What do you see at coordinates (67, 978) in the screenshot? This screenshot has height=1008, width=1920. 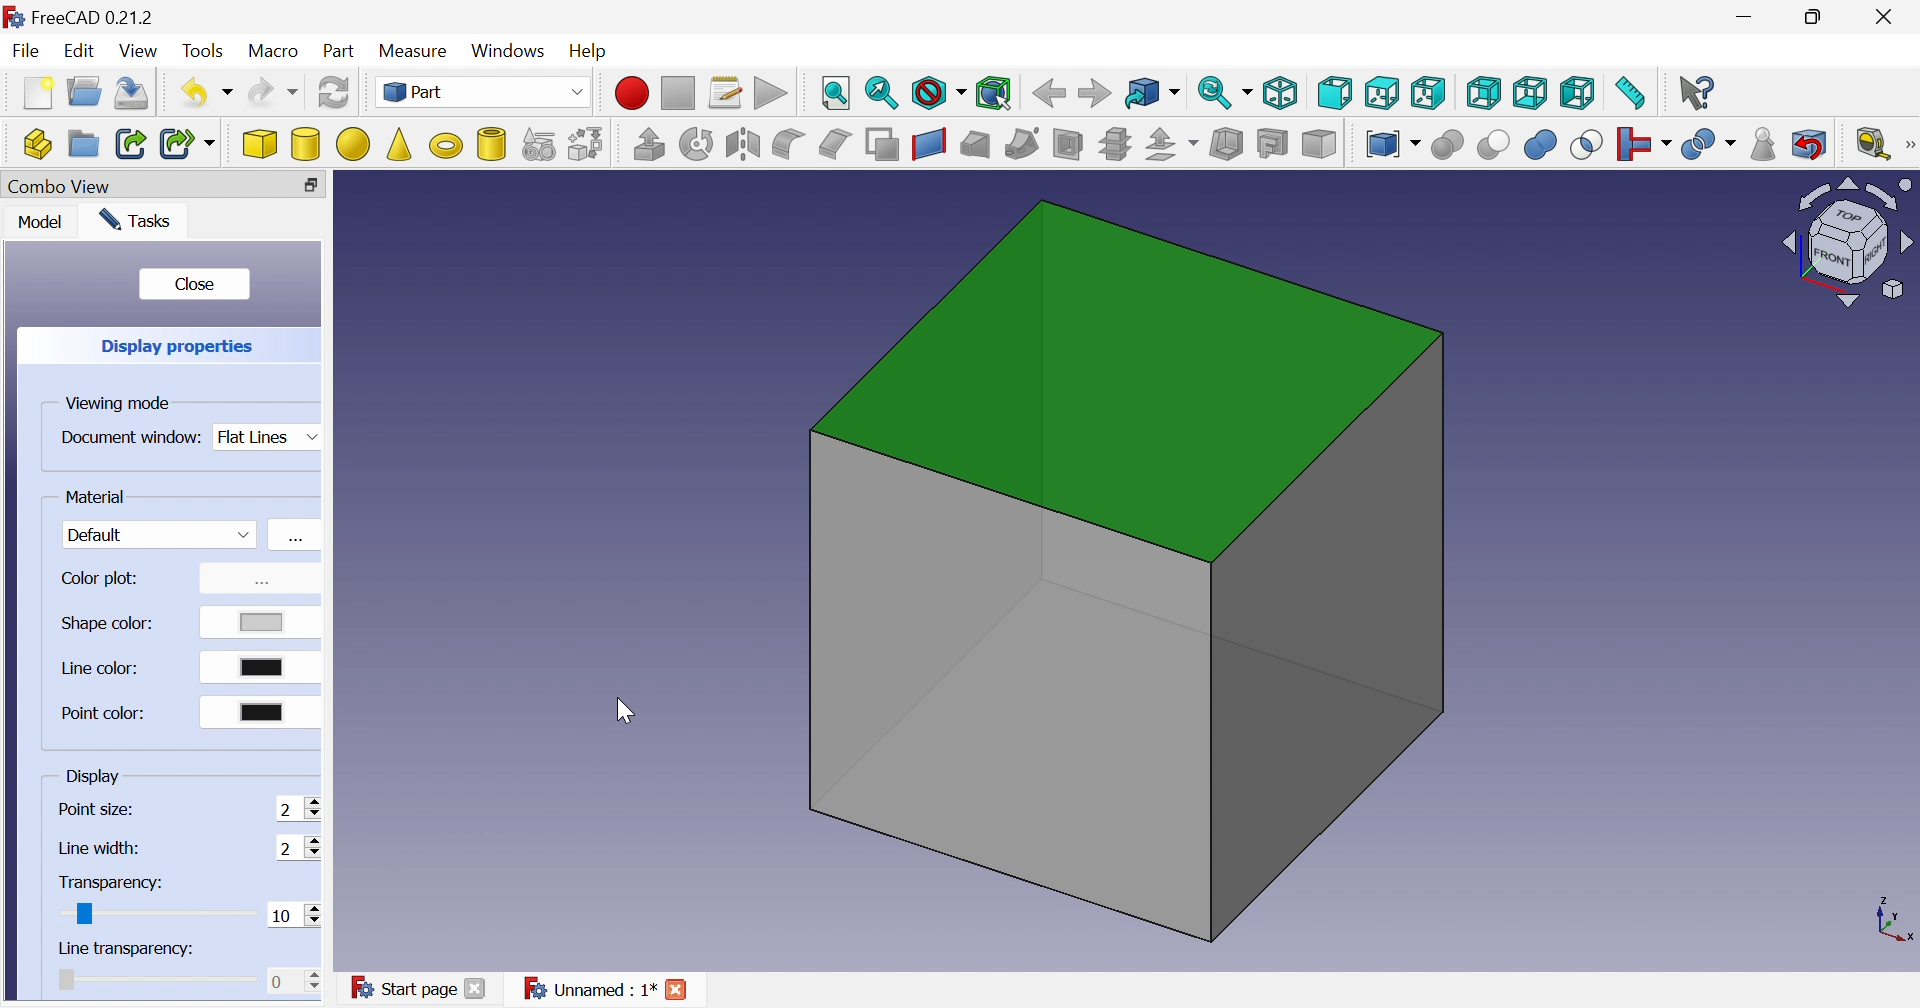 I see `Slider` at bounding box center [67, 978].